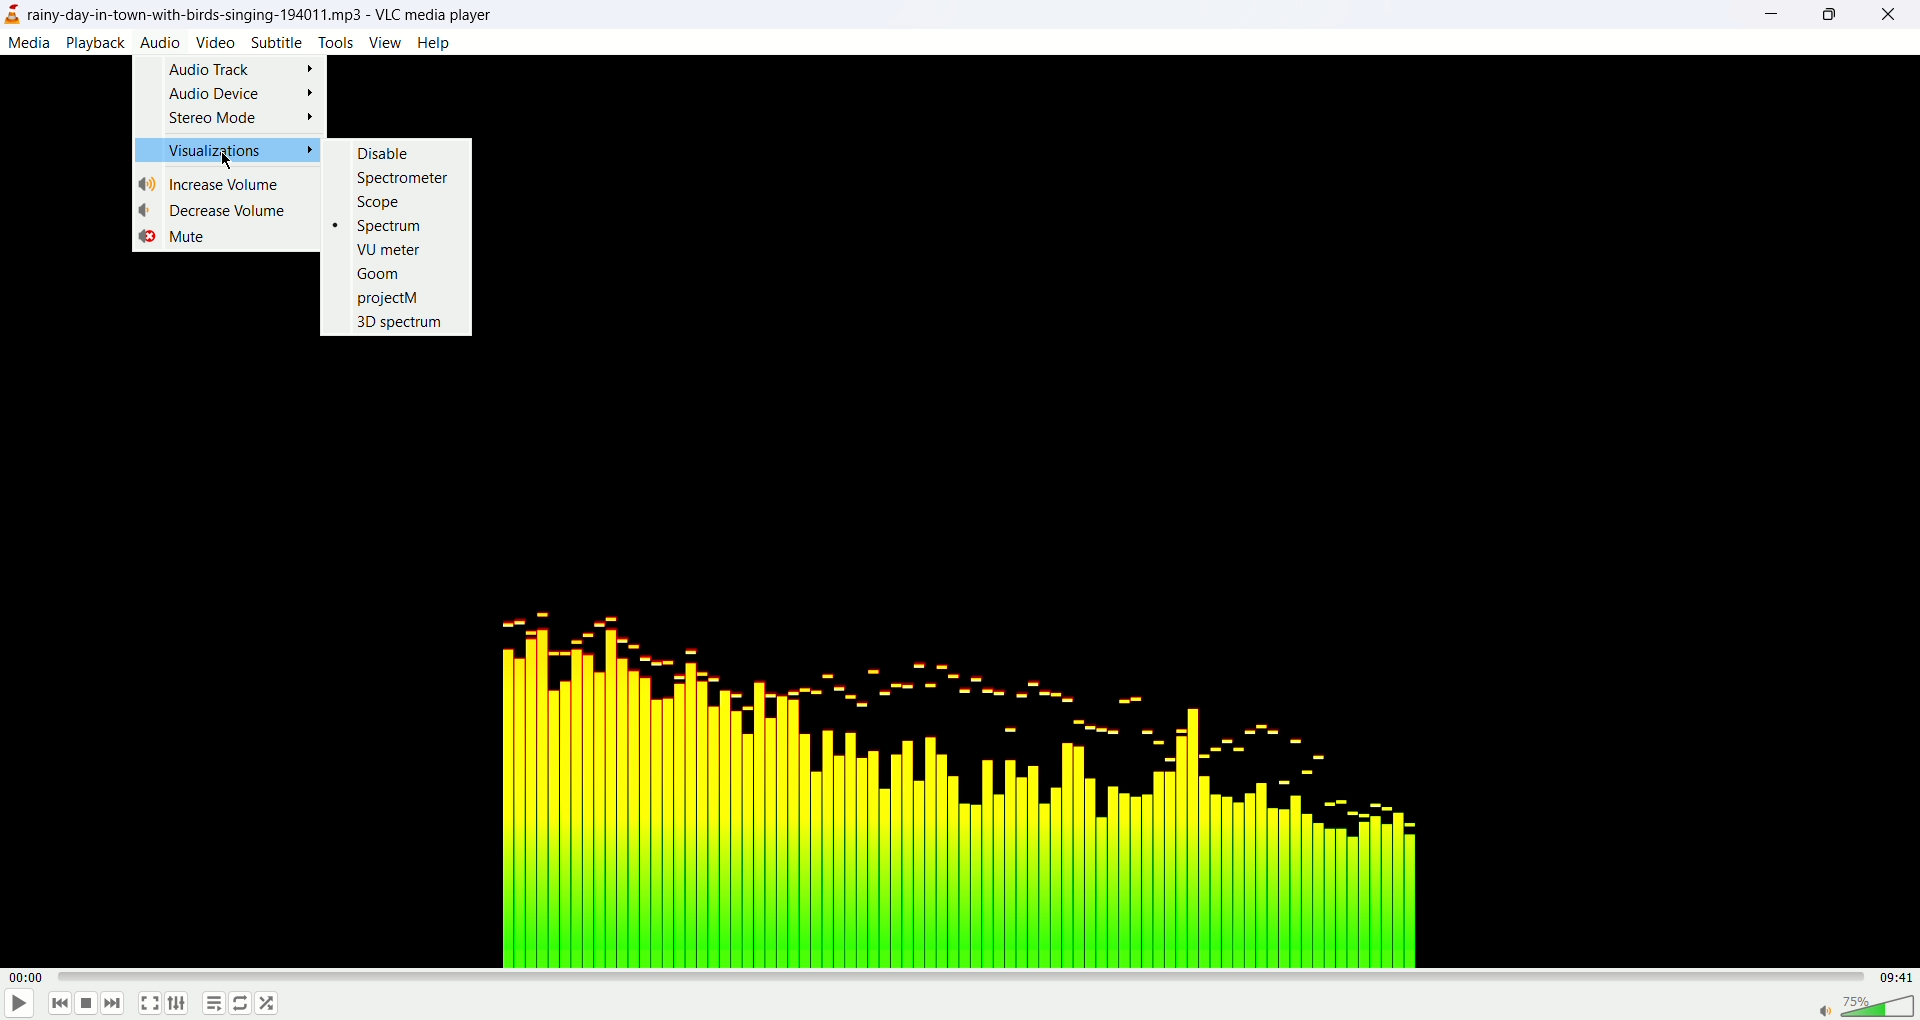 This screenshot has width=1920, height=1020. What do you see at coordinates (242, 69) in the screenshot?
I see `audio track` at bounding box center [242, 69].